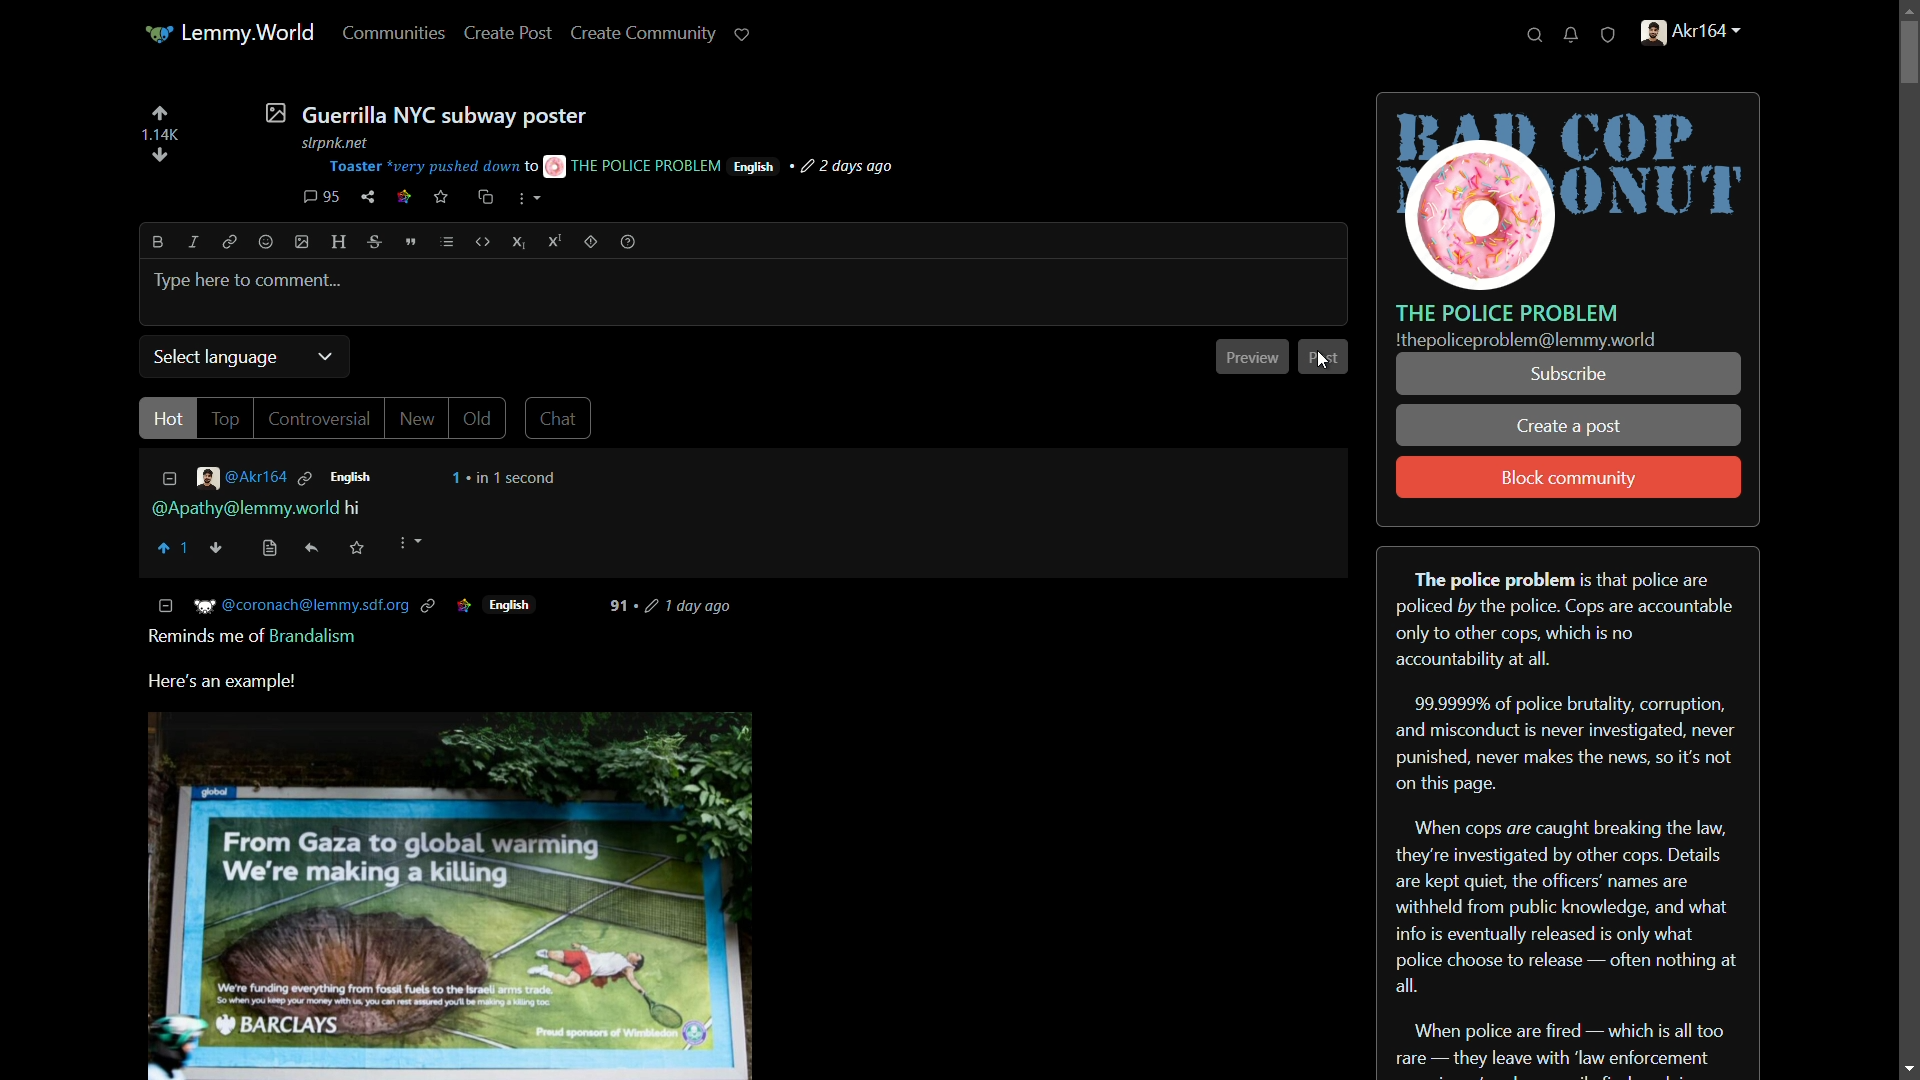 This screenshot has width=1920, height=1080. Describe the element at coordinates (355, 549) in the screenshot. I see `saved` at that location.